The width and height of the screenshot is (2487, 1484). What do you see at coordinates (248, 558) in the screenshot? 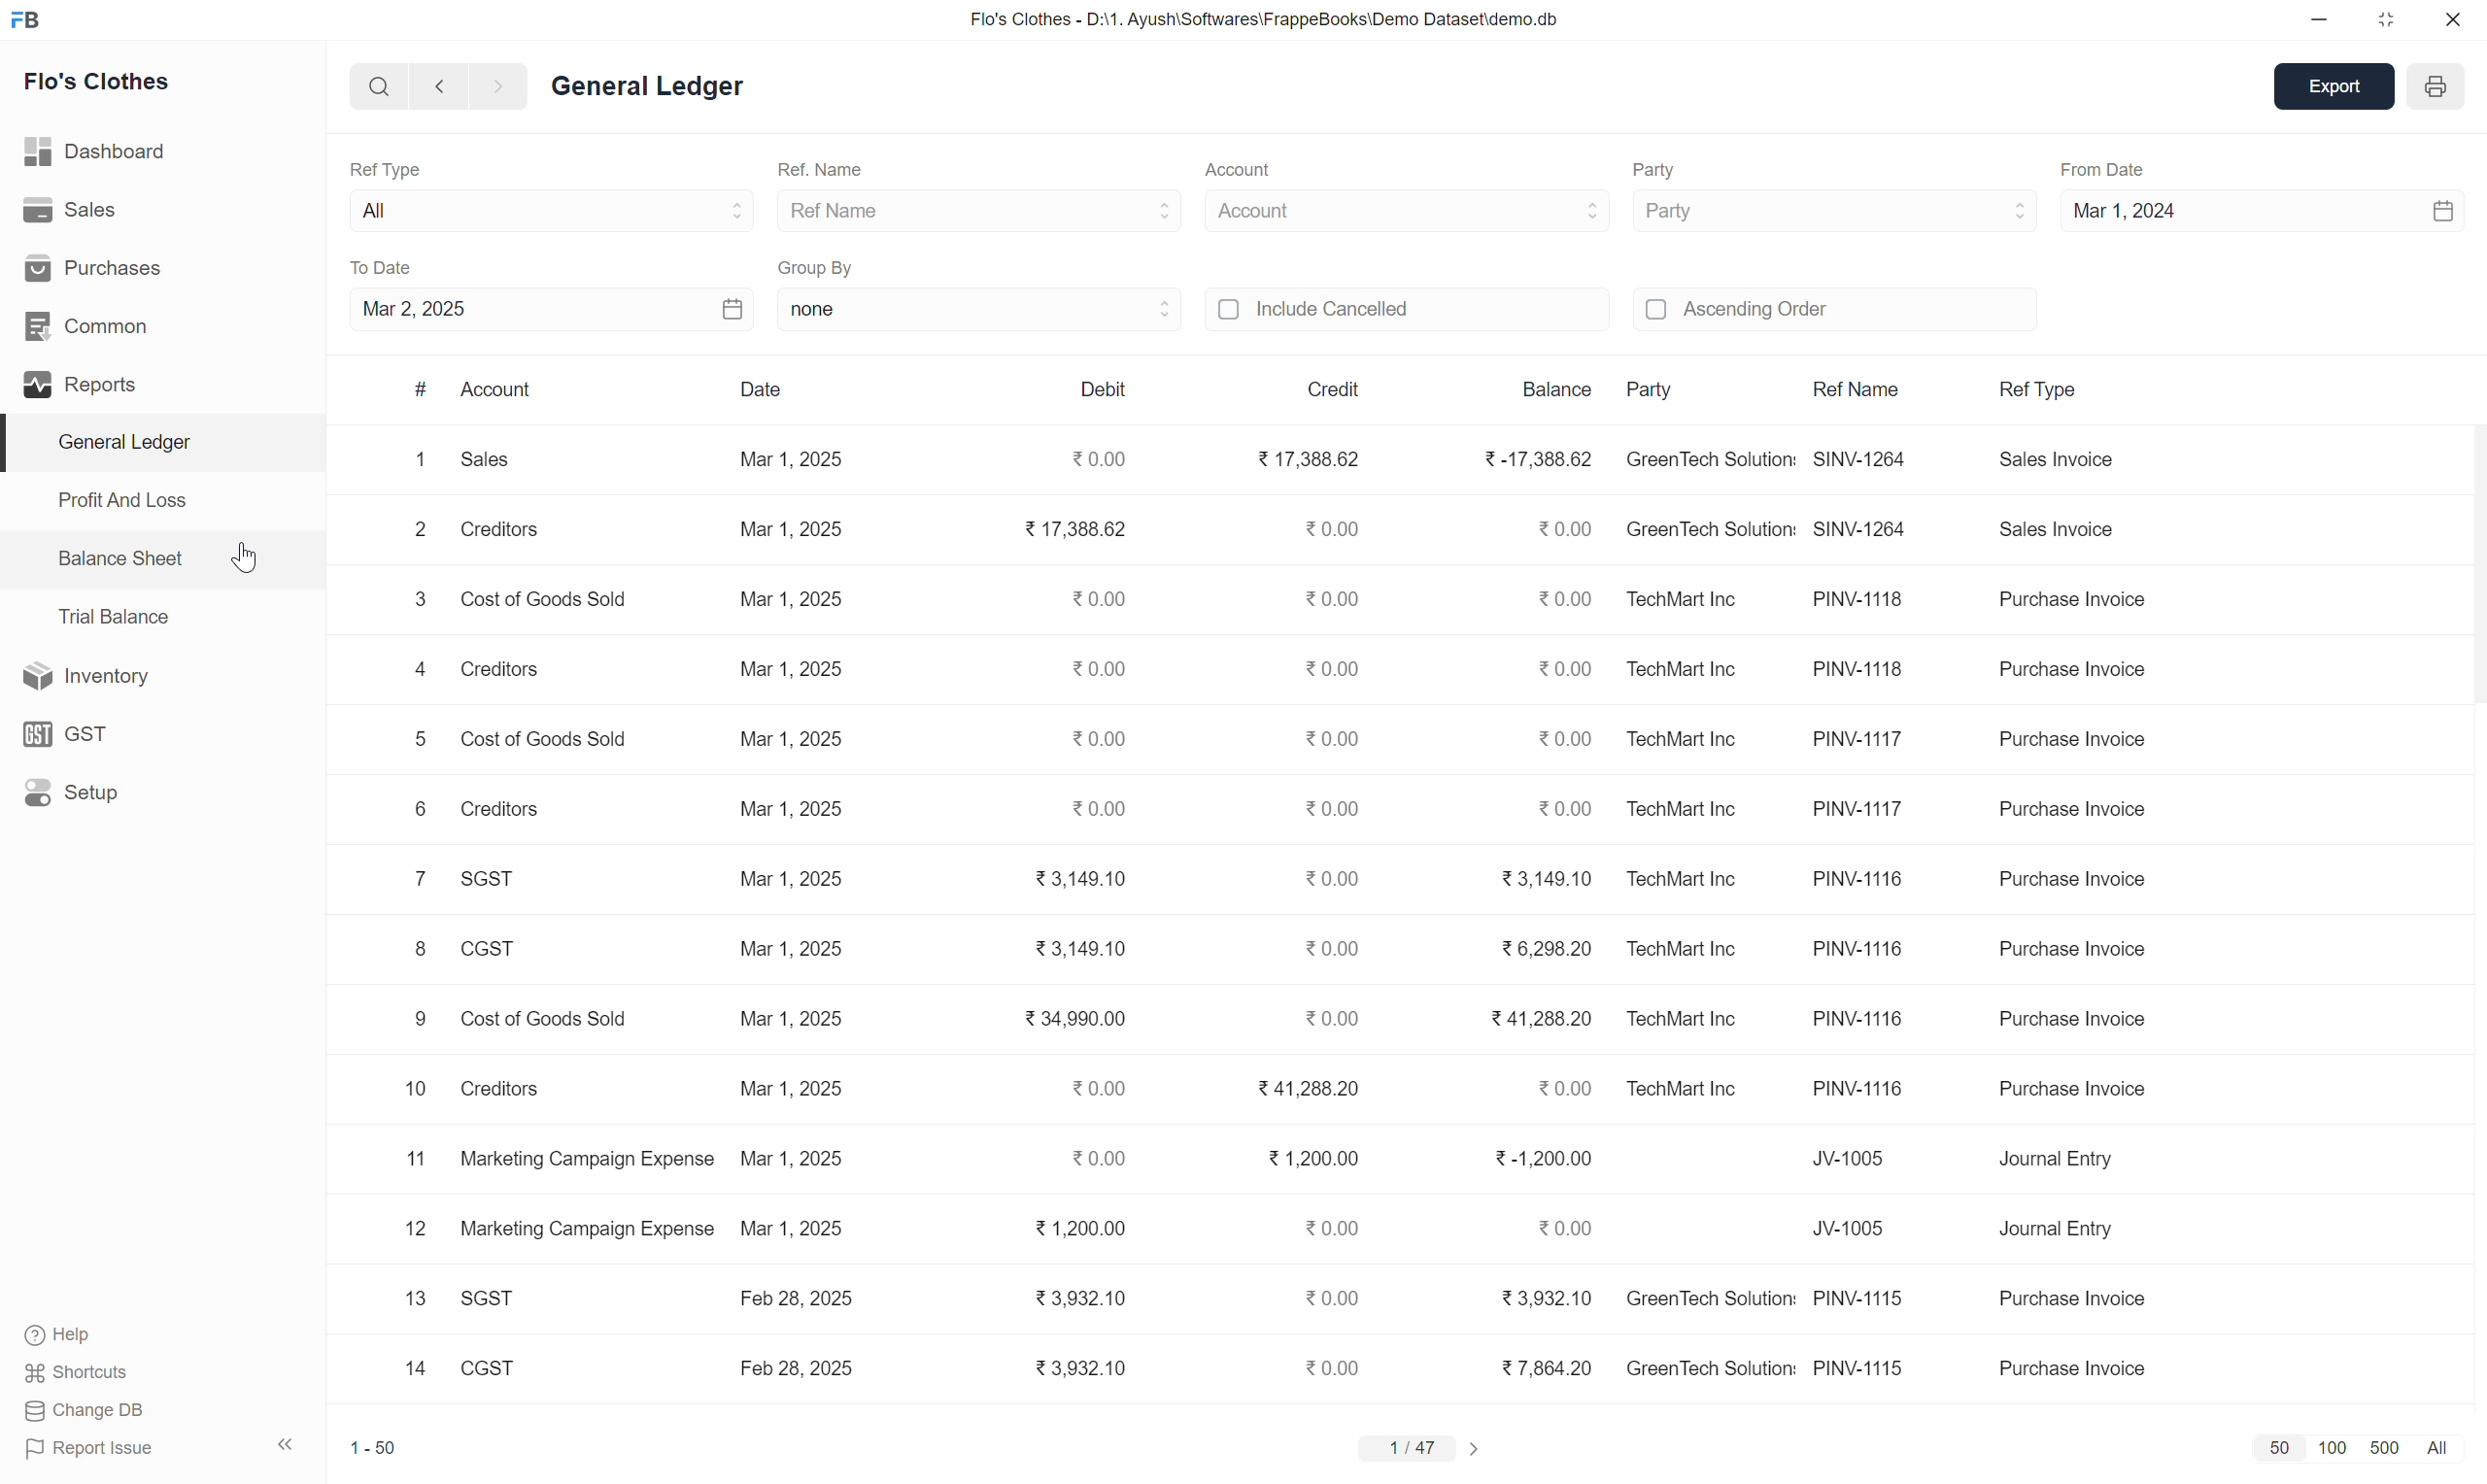
I see `cursor` at bounding box center [248, 558].